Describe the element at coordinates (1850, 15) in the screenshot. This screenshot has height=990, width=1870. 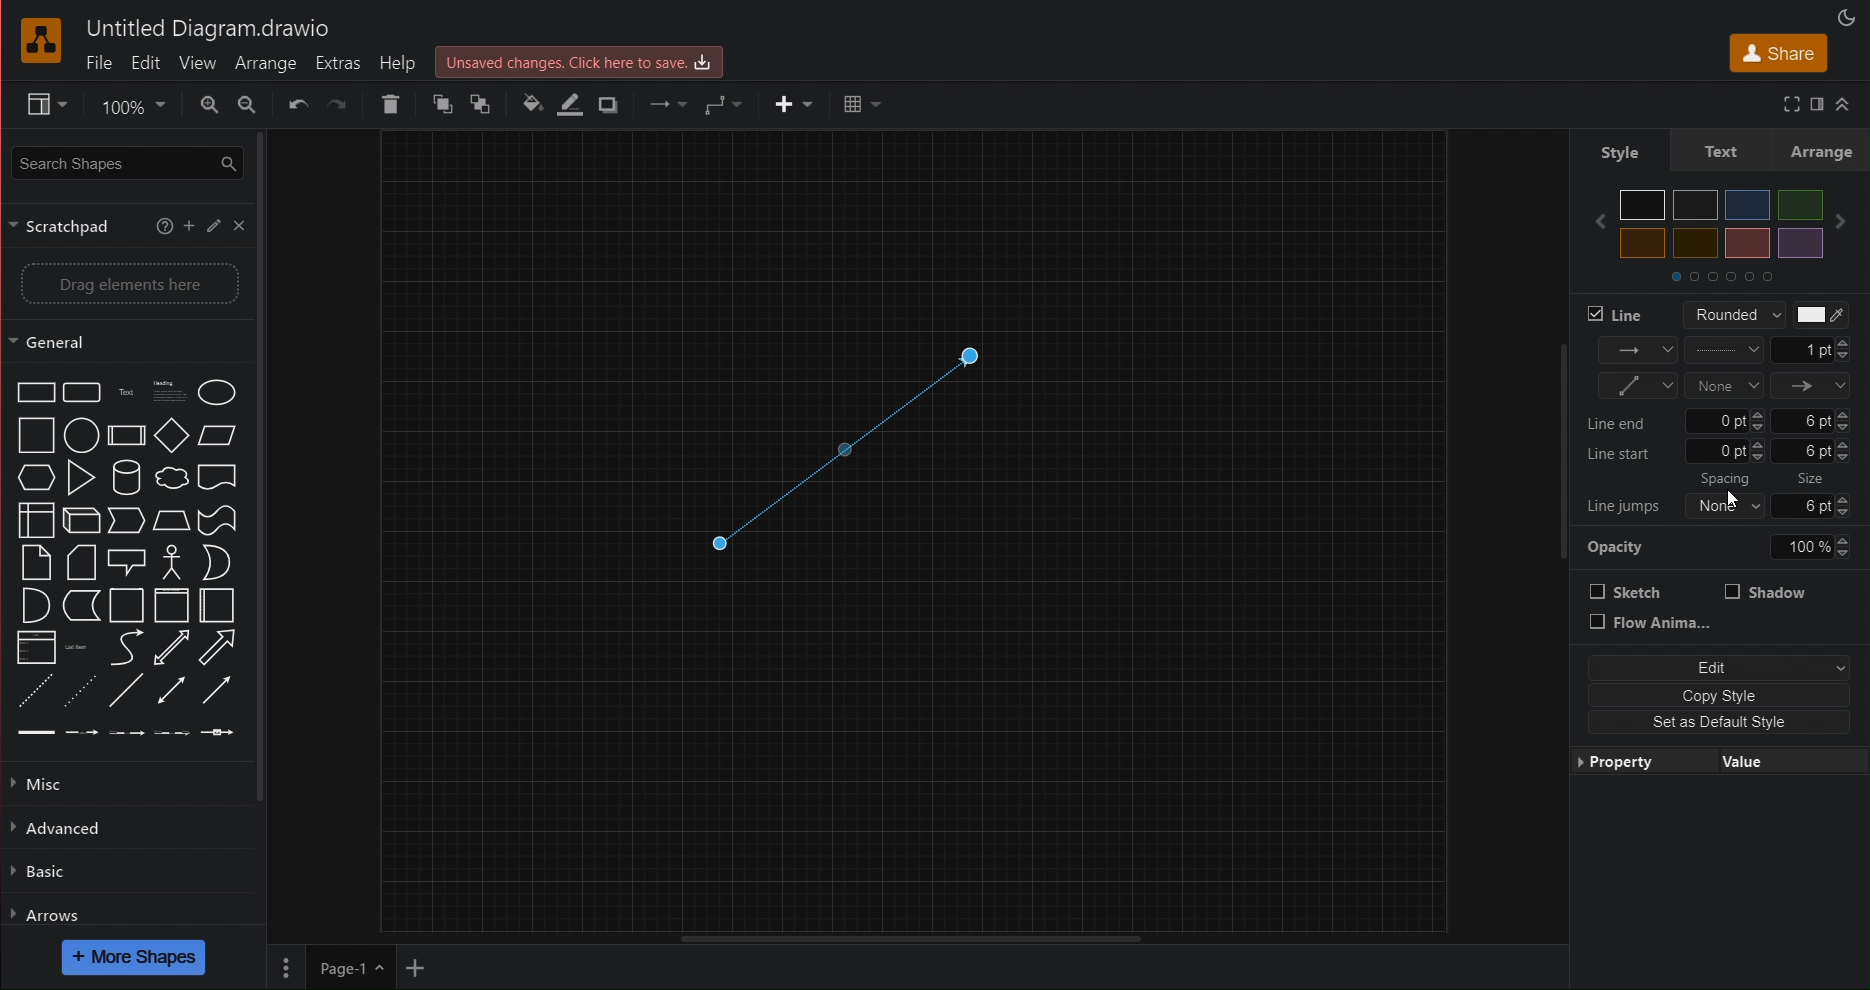
I see `appearance` at that location.